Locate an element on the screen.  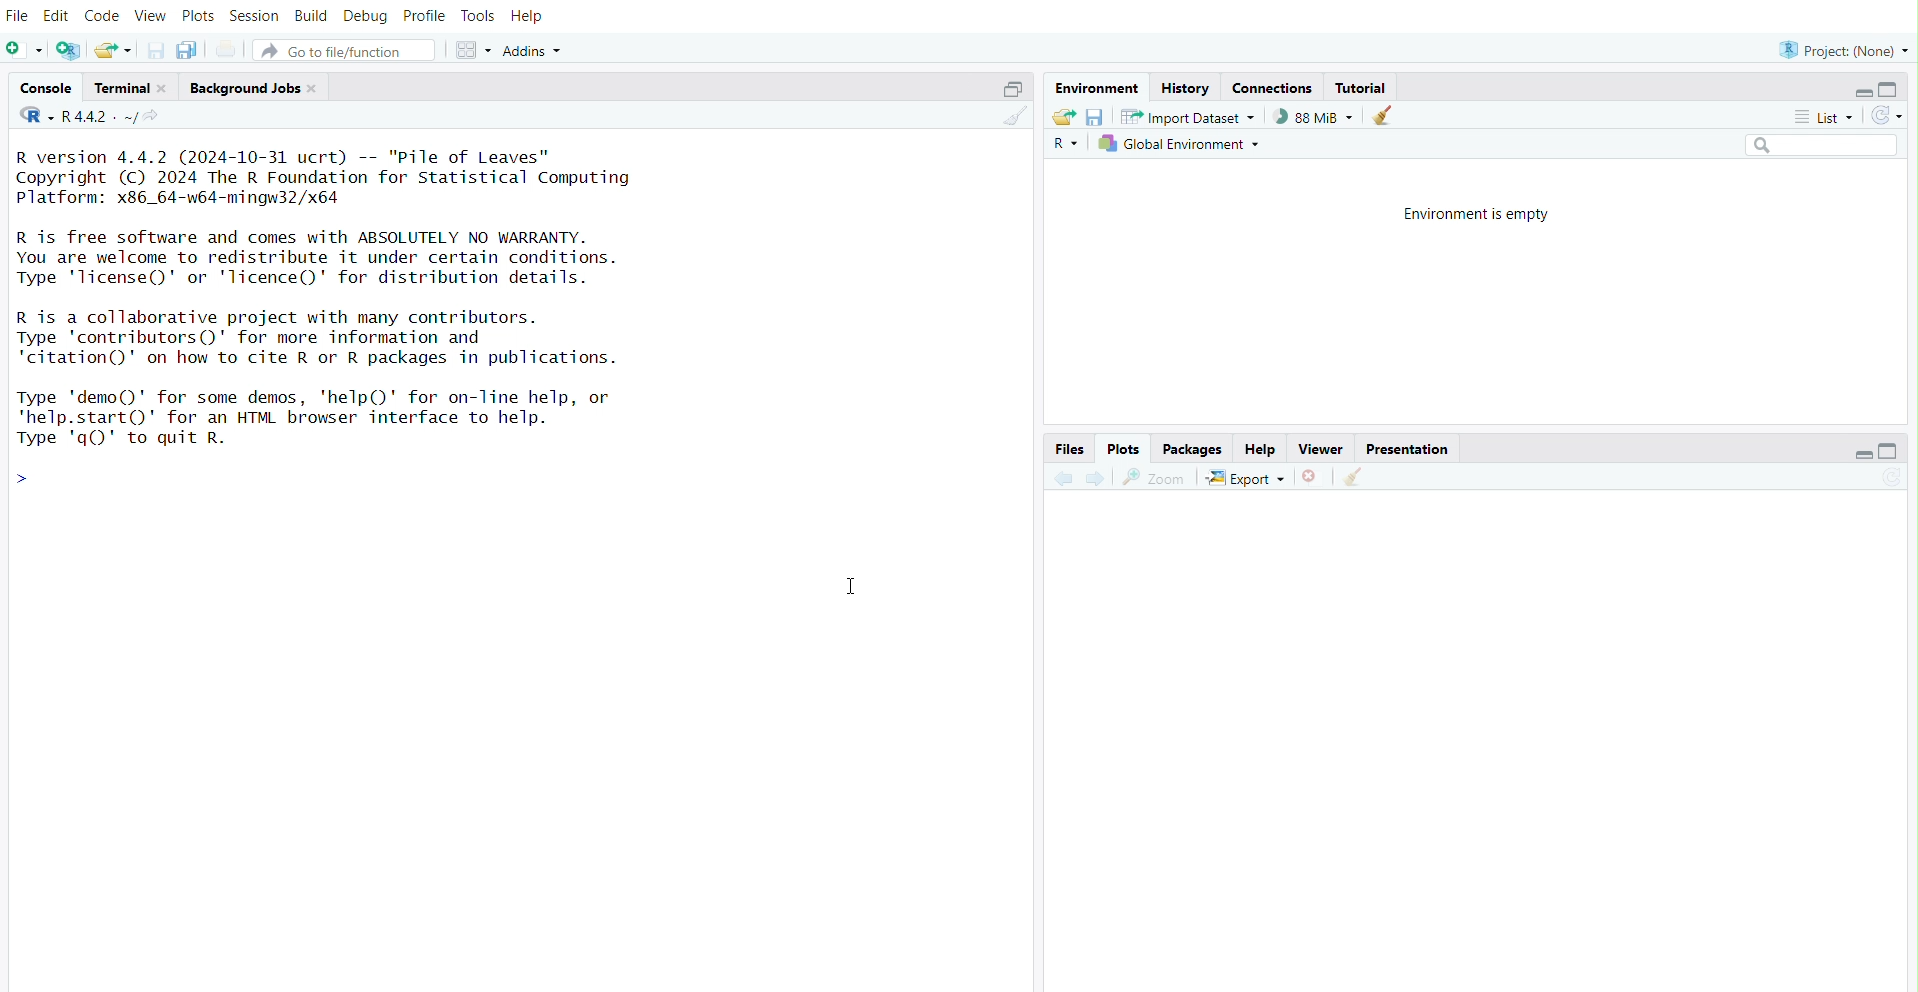
close is located at coordinates (167, 86).